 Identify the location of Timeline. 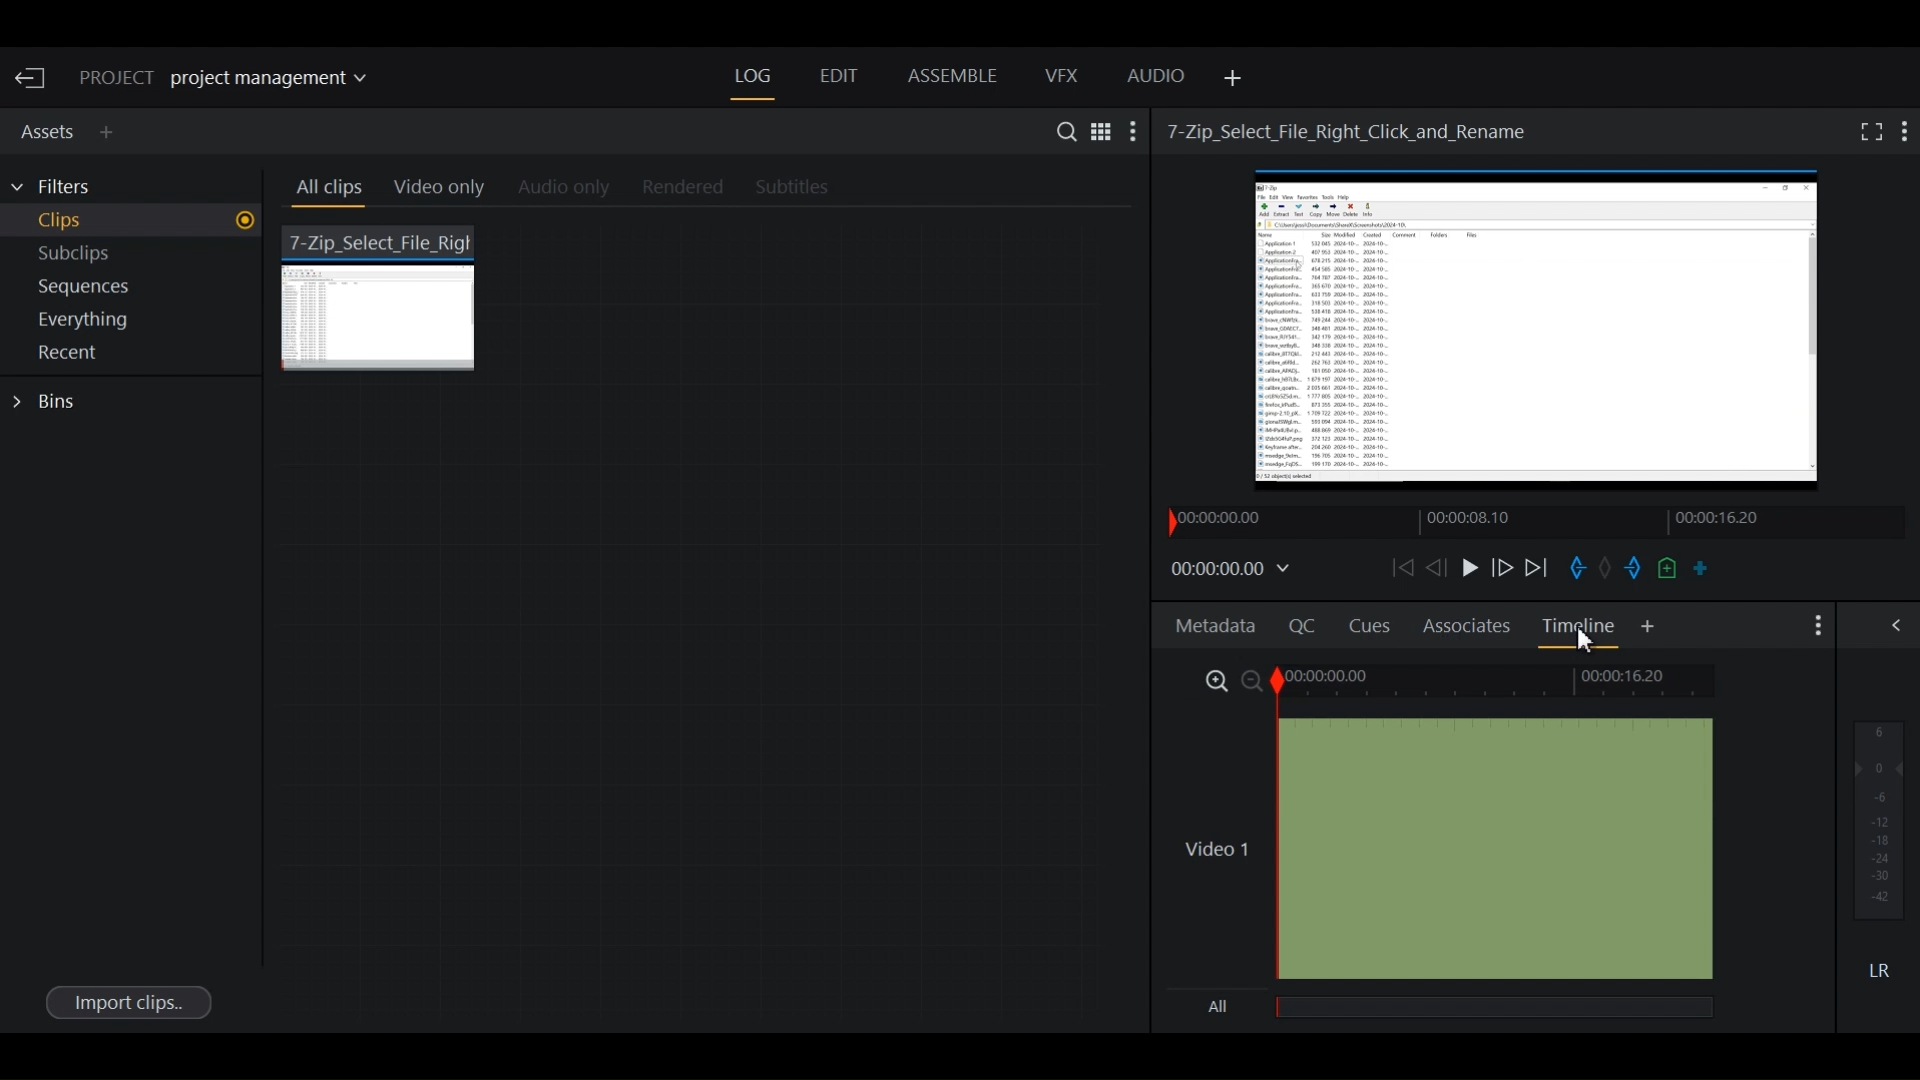
(1491, 521).